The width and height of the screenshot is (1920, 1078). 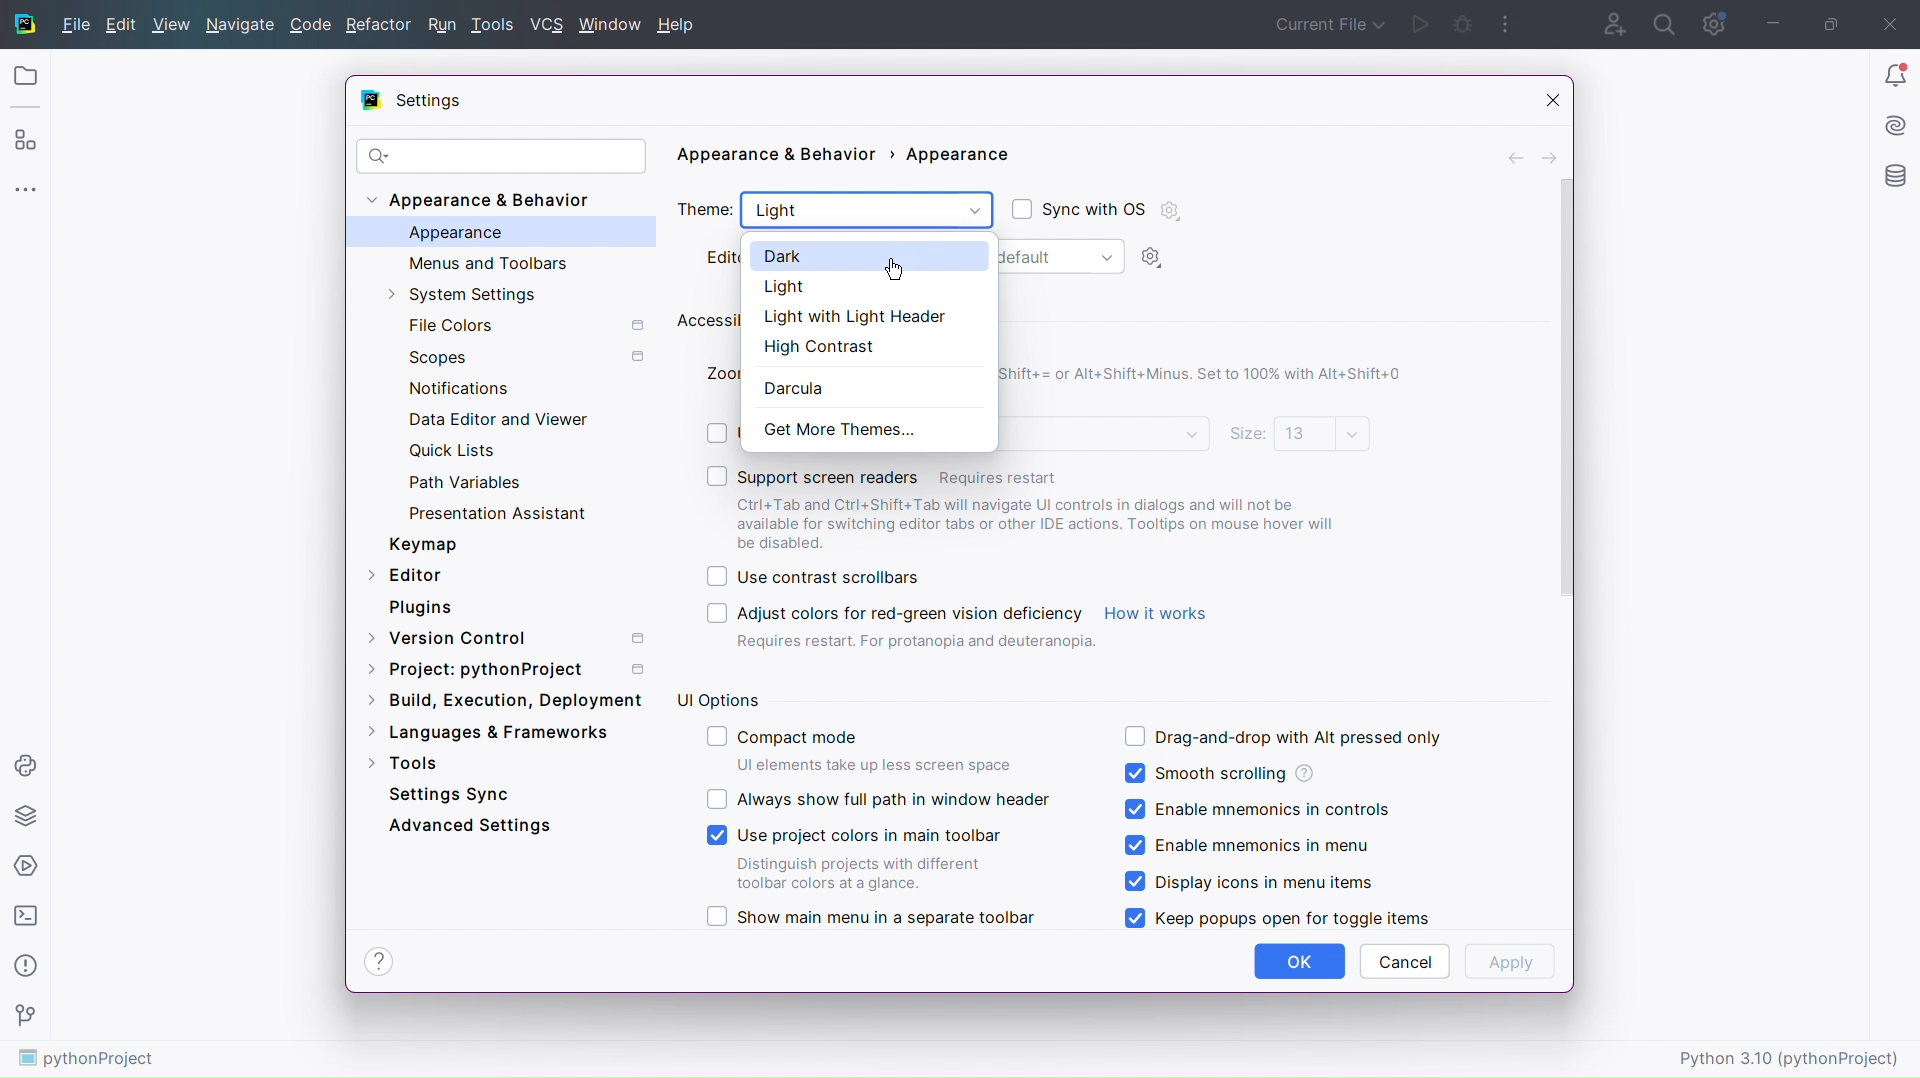 I want to click on Path Variables, so click(x=470, y=481).